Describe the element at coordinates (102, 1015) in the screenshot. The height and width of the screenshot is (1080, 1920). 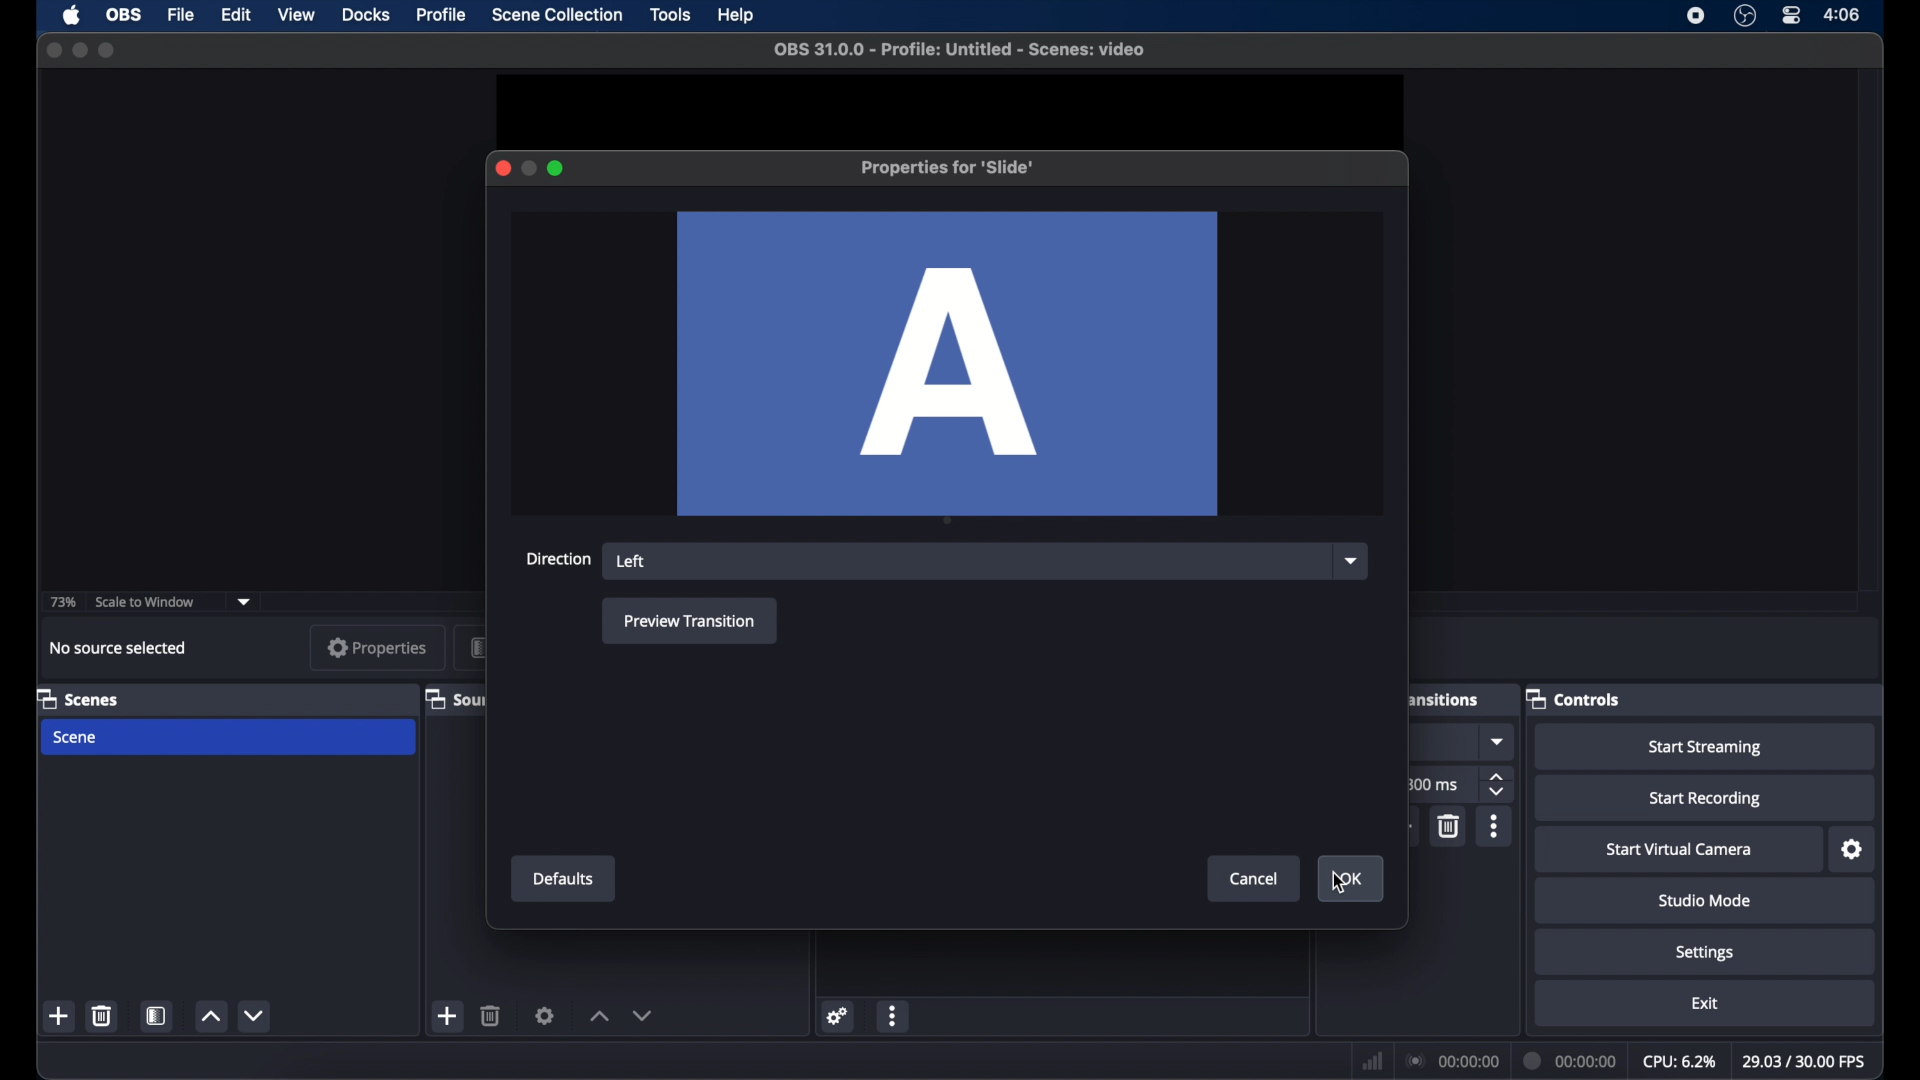
I see `delete` at that location.